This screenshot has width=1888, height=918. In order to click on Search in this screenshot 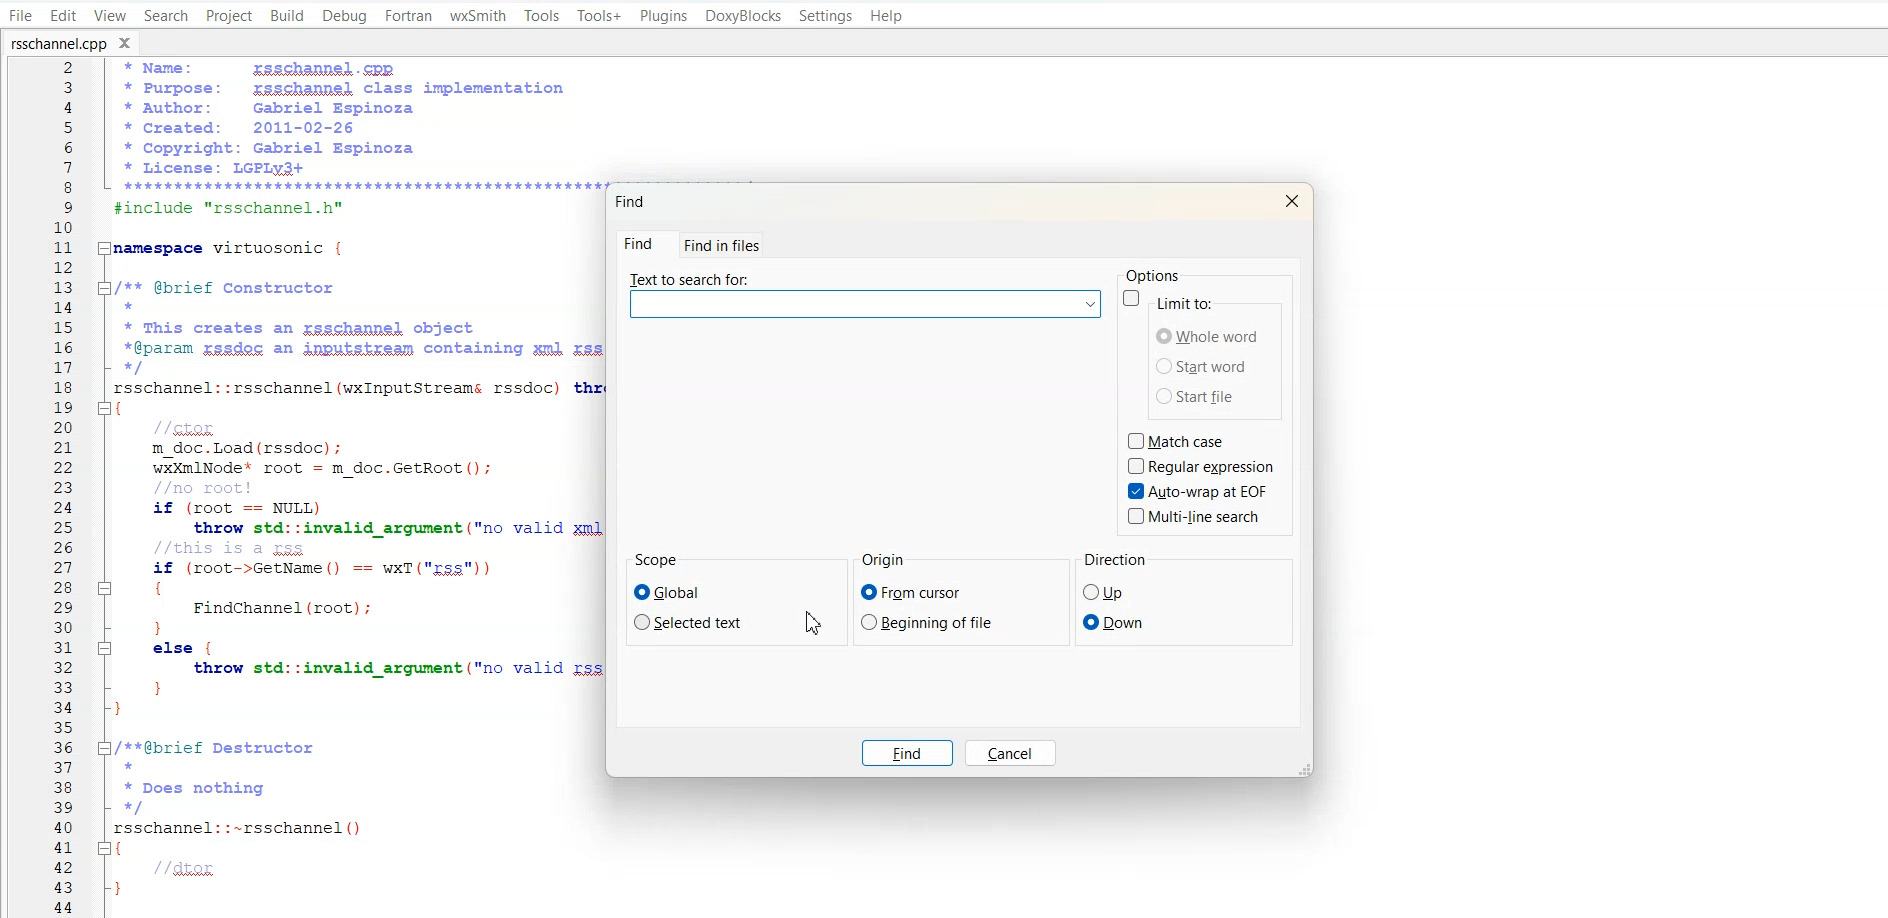, I will do `click(165, 16)`.